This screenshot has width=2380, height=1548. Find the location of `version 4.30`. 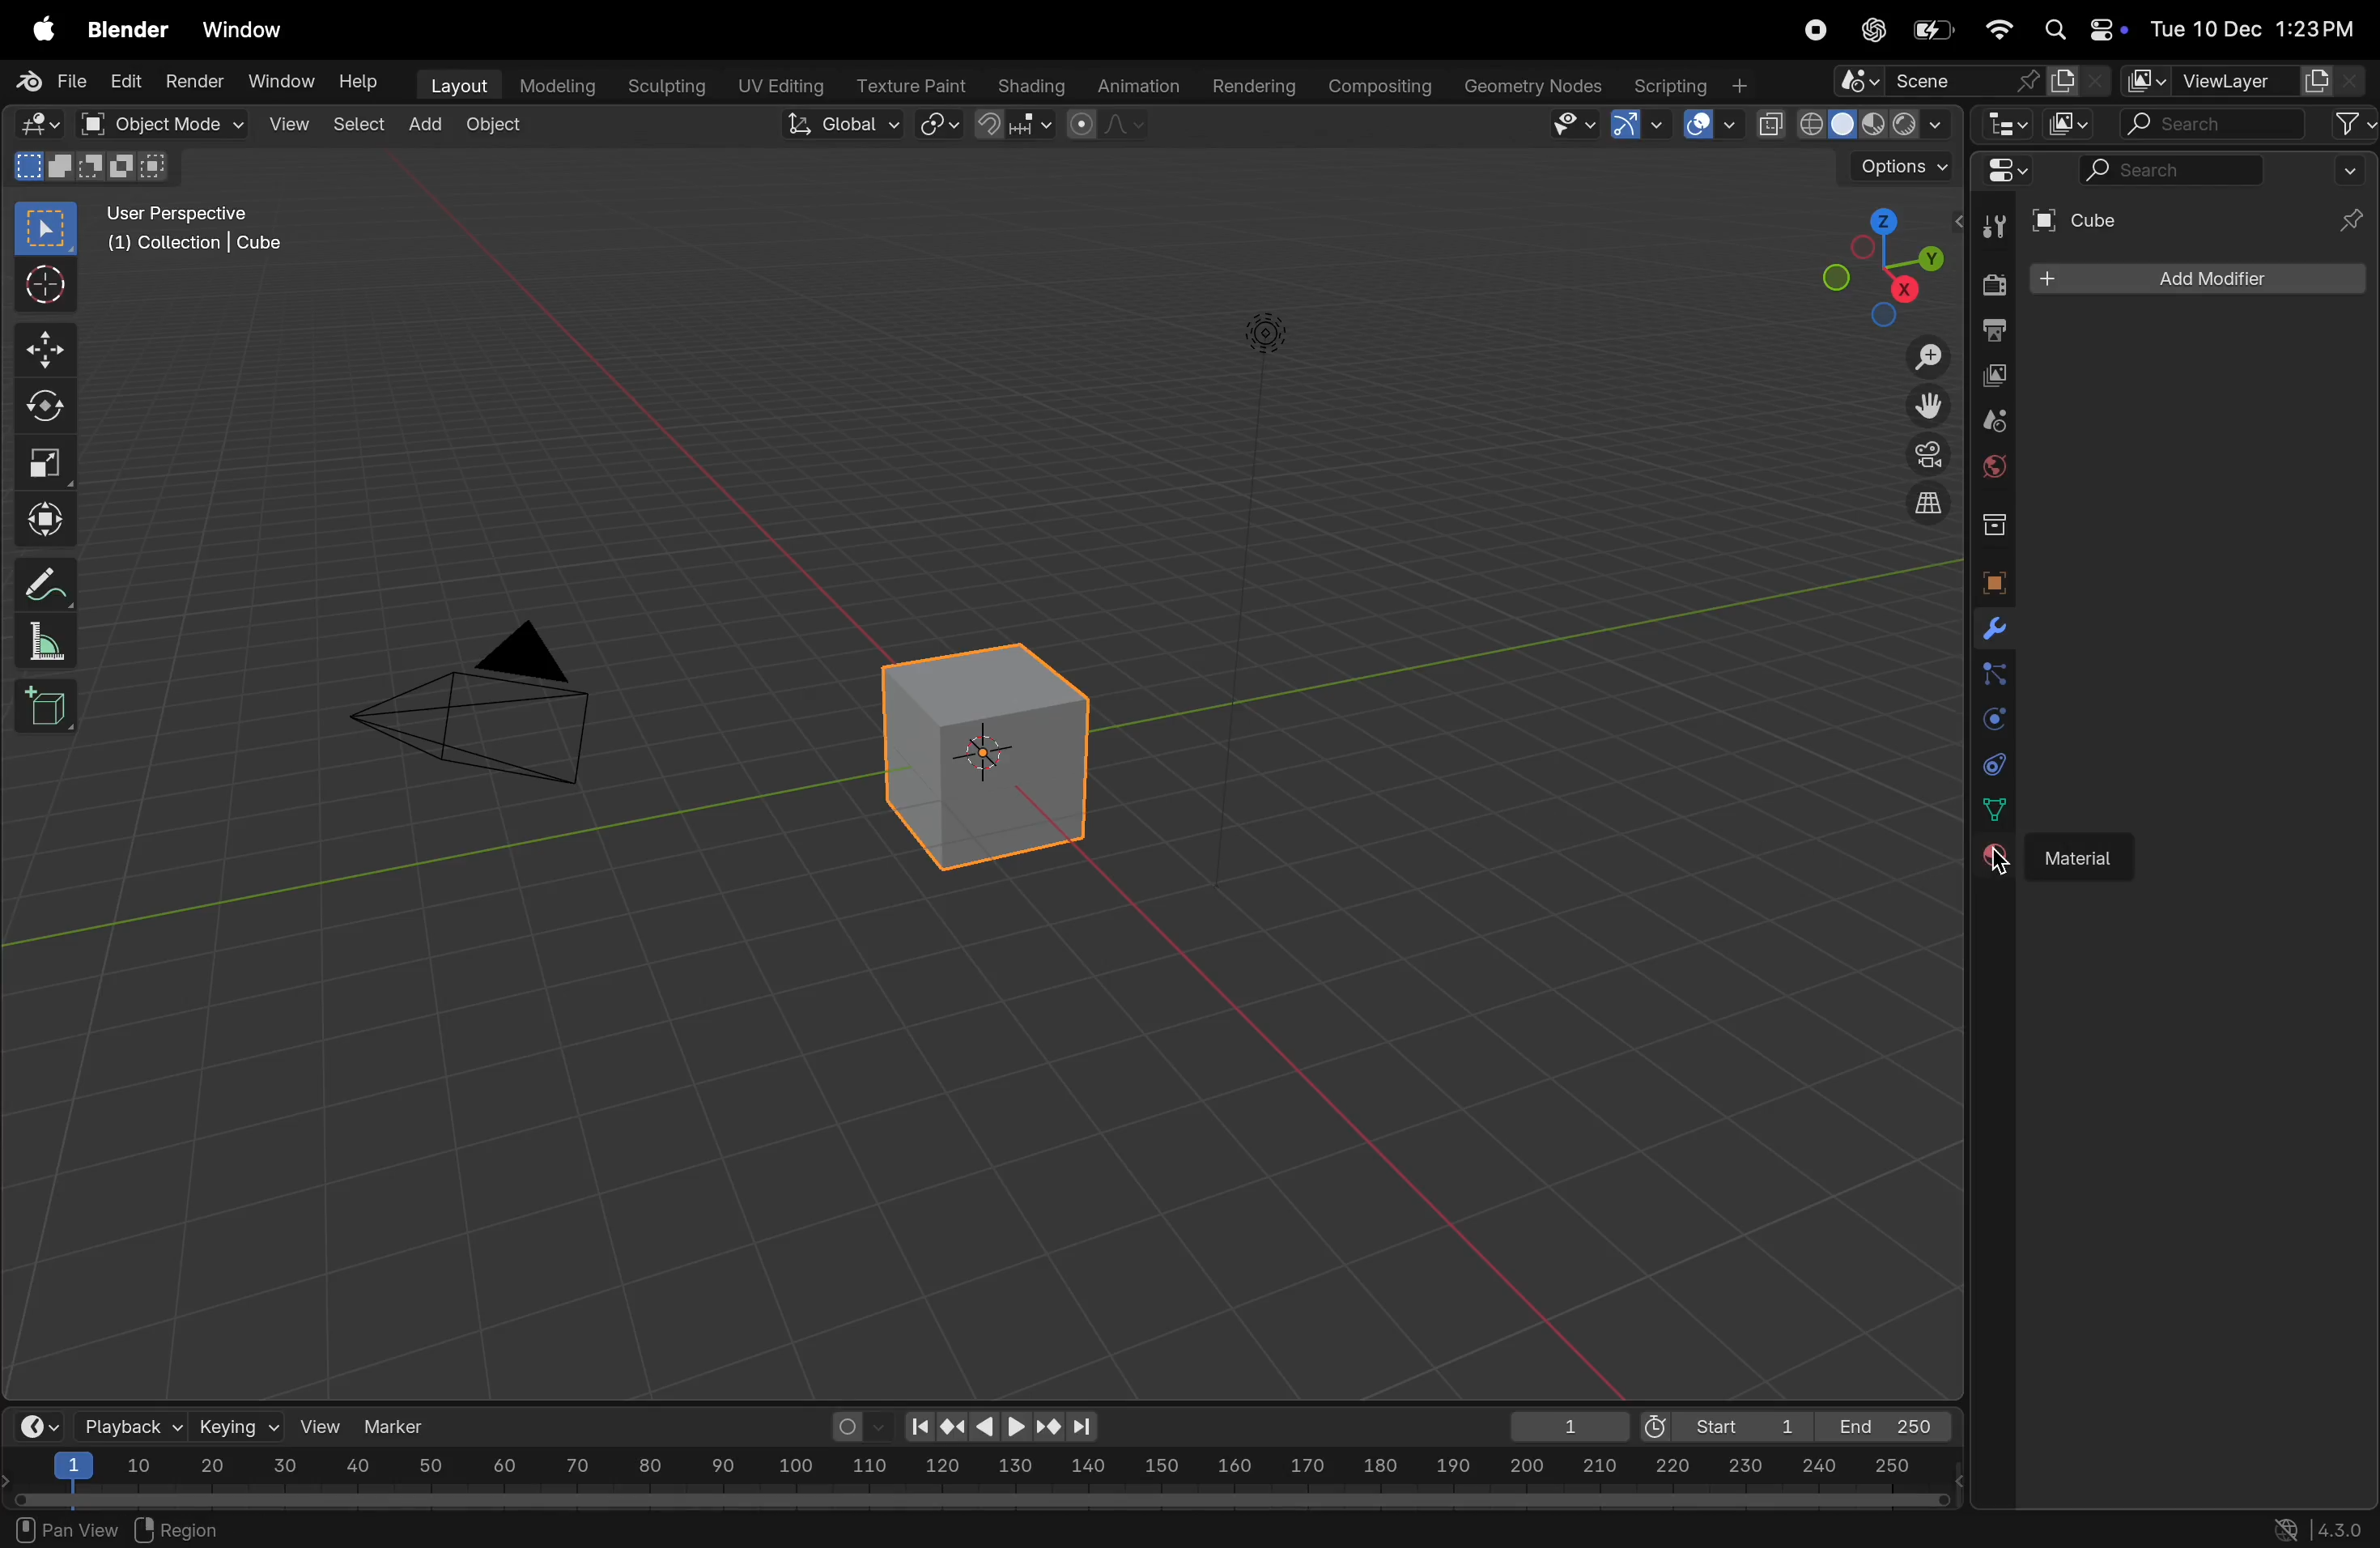

version 4.30 is located at coordinates (2312, 1527).